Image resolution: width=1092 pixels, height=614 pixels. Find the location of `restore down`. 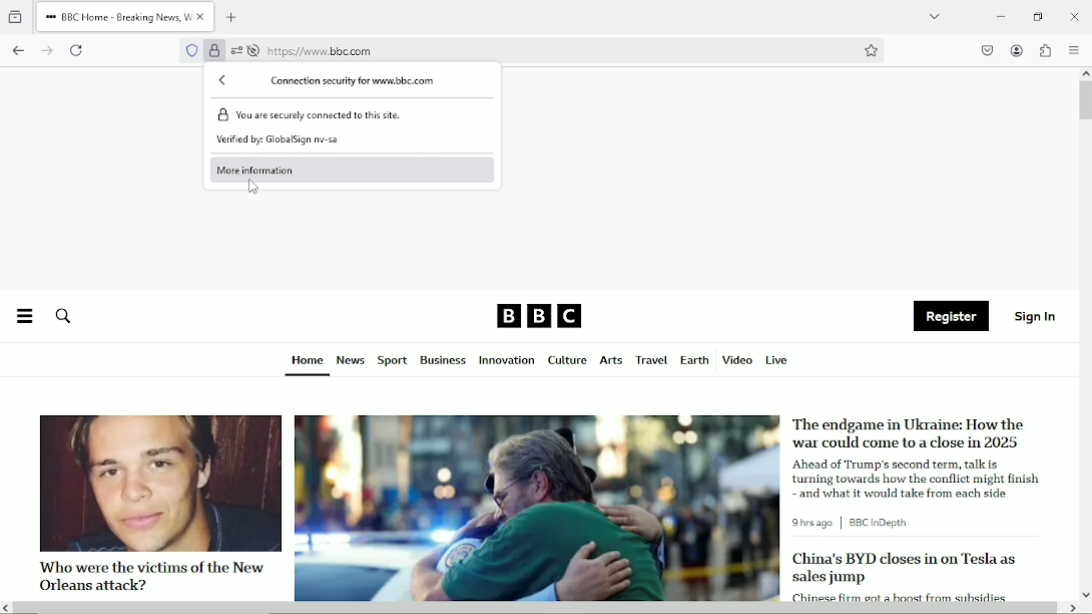

restore down is located at coordinates (1039, 16).